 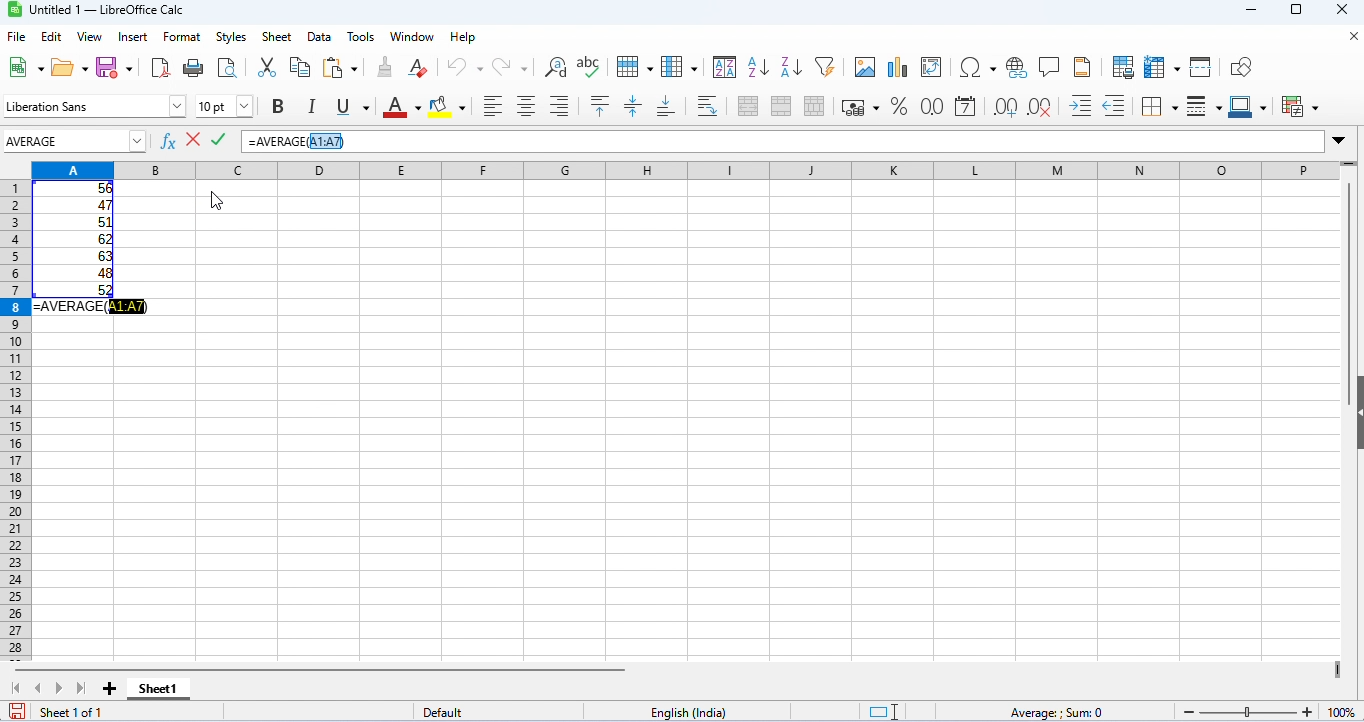 What do you see at coordinates (633, 65) in the screenshot?
I see `row` at bounding box center [633, 65].